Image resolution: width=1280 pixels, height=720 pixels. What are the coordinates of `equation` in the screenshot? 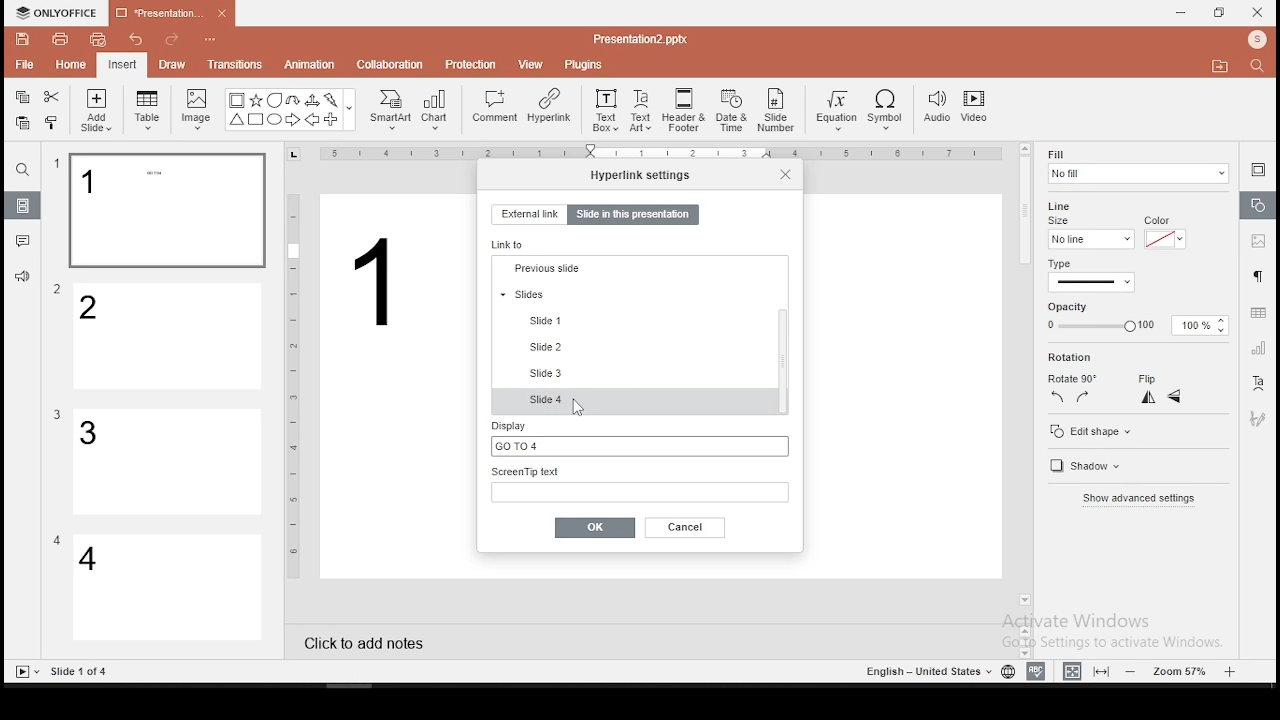 It's located at (835, 111).